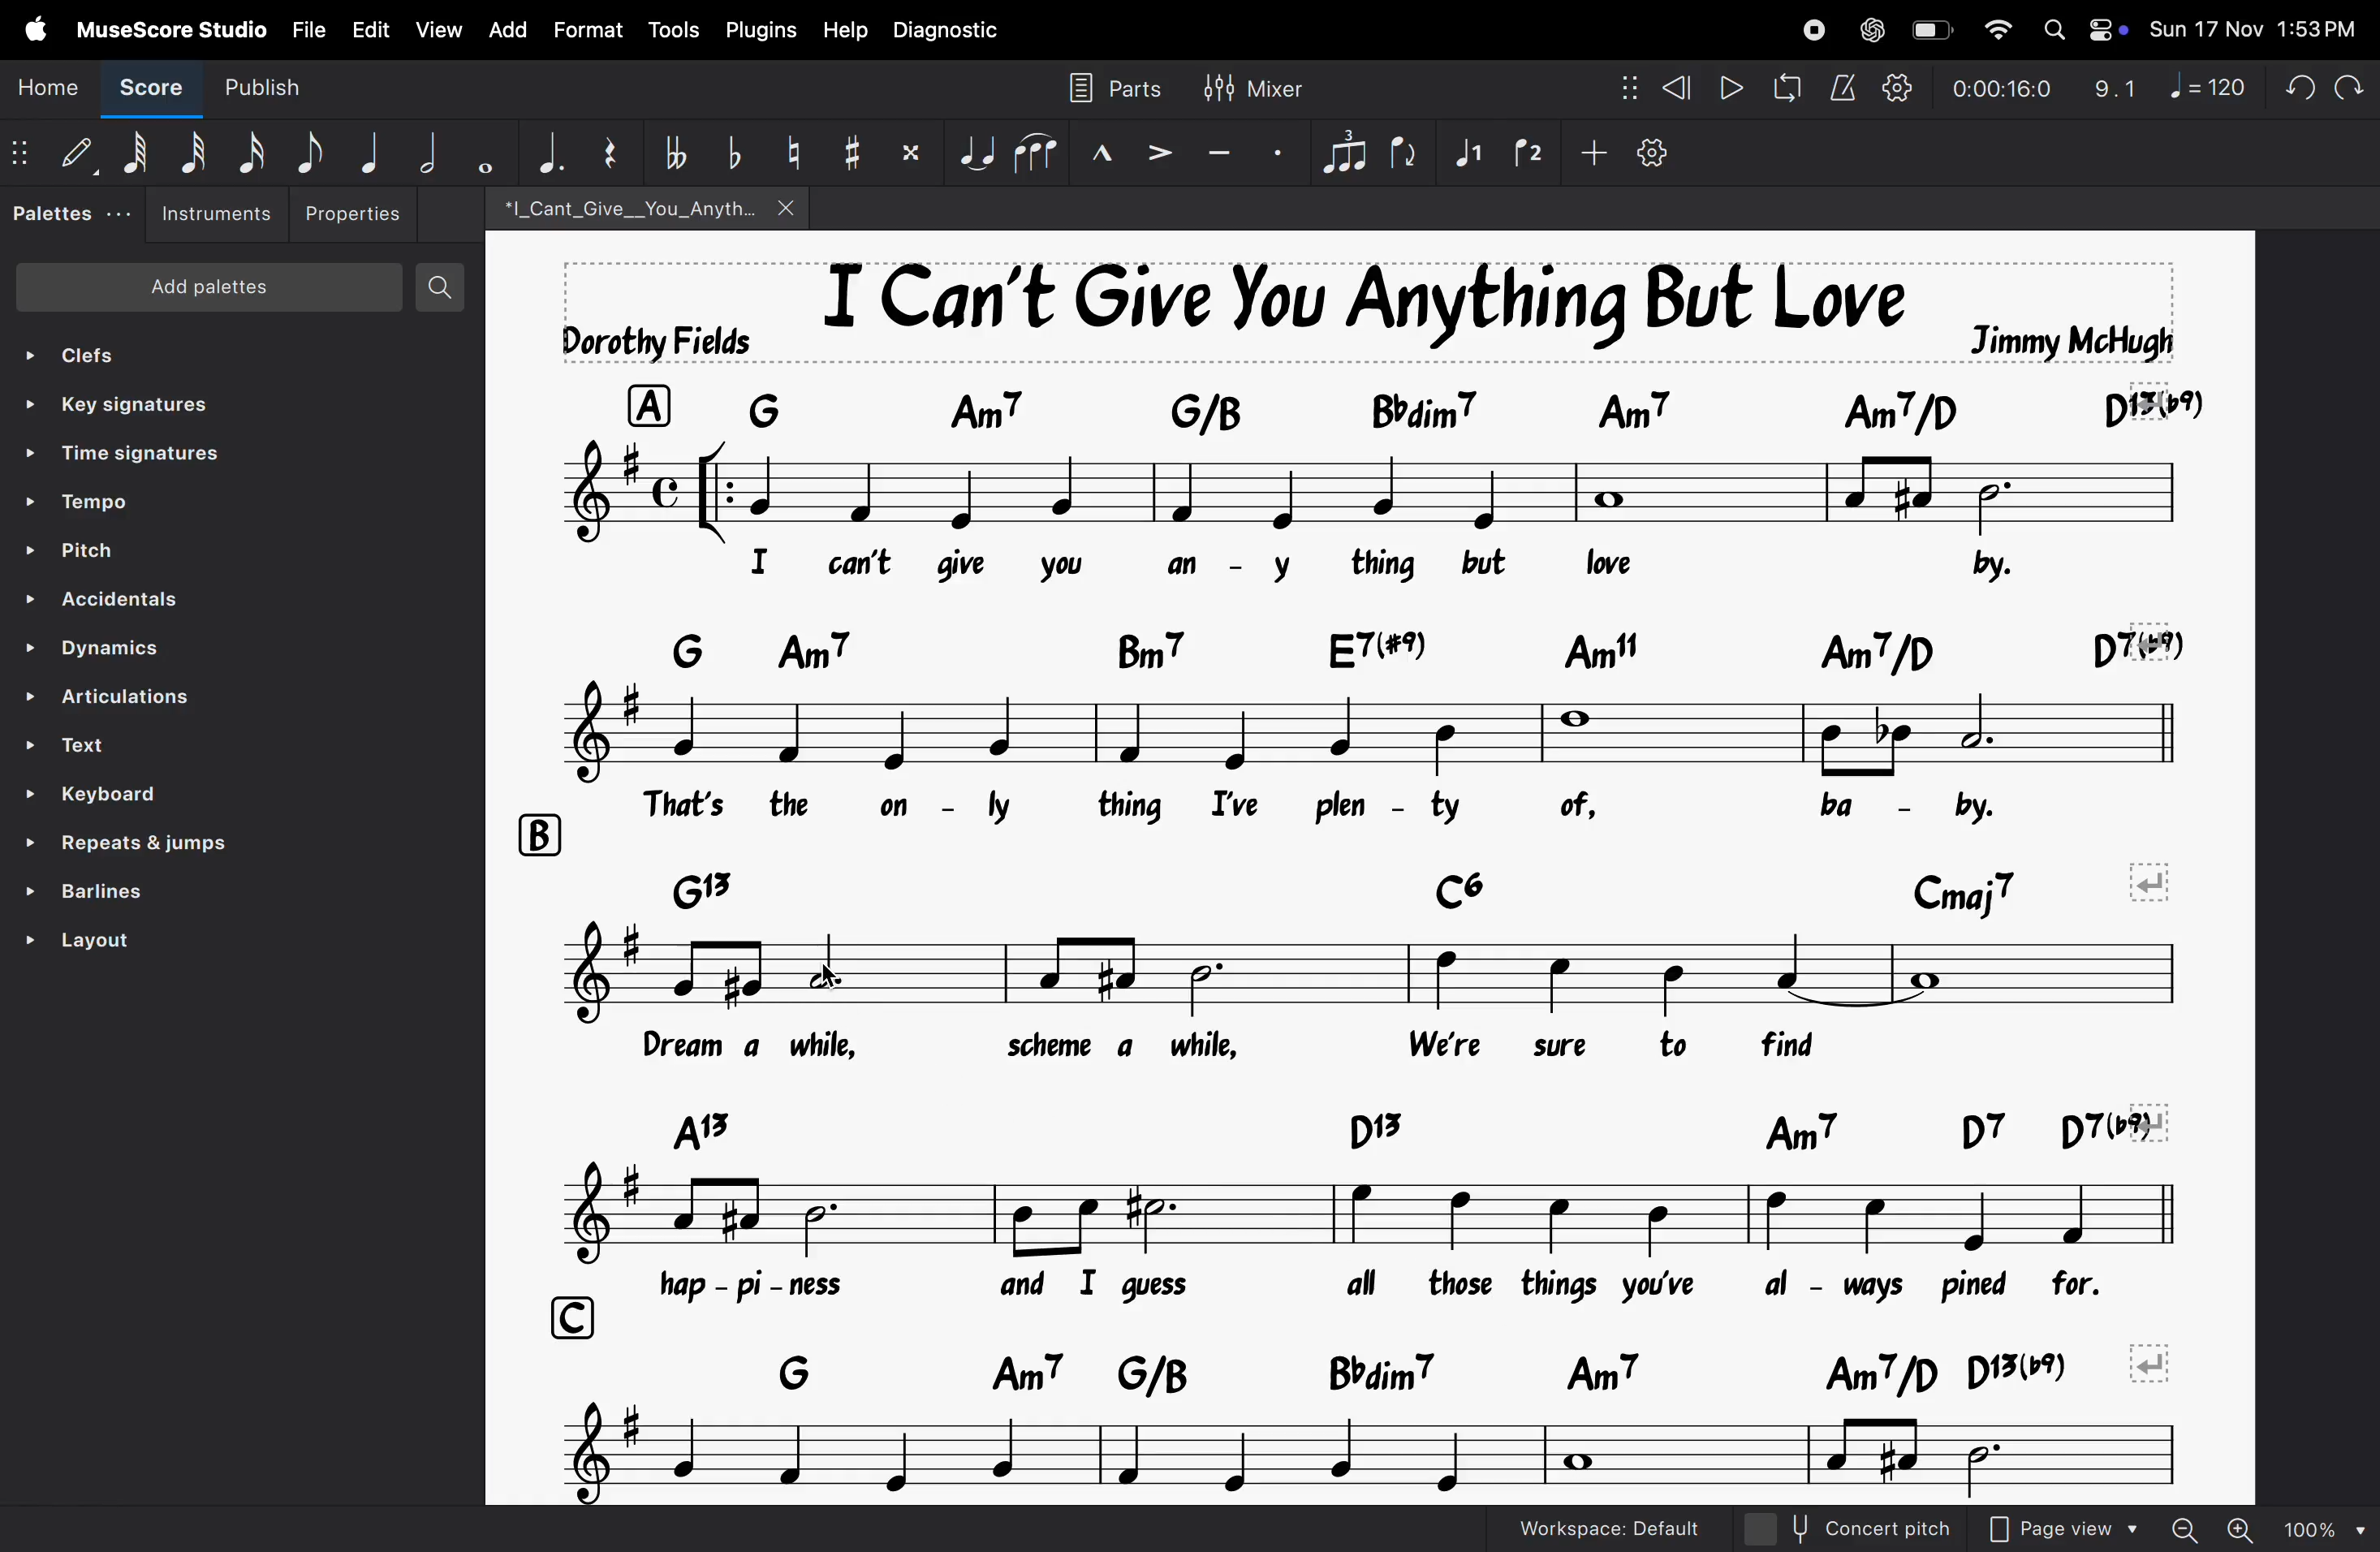 This screenshot has width=2380, height=1552. I want to click on cursor on rythym, so click(837, 983).